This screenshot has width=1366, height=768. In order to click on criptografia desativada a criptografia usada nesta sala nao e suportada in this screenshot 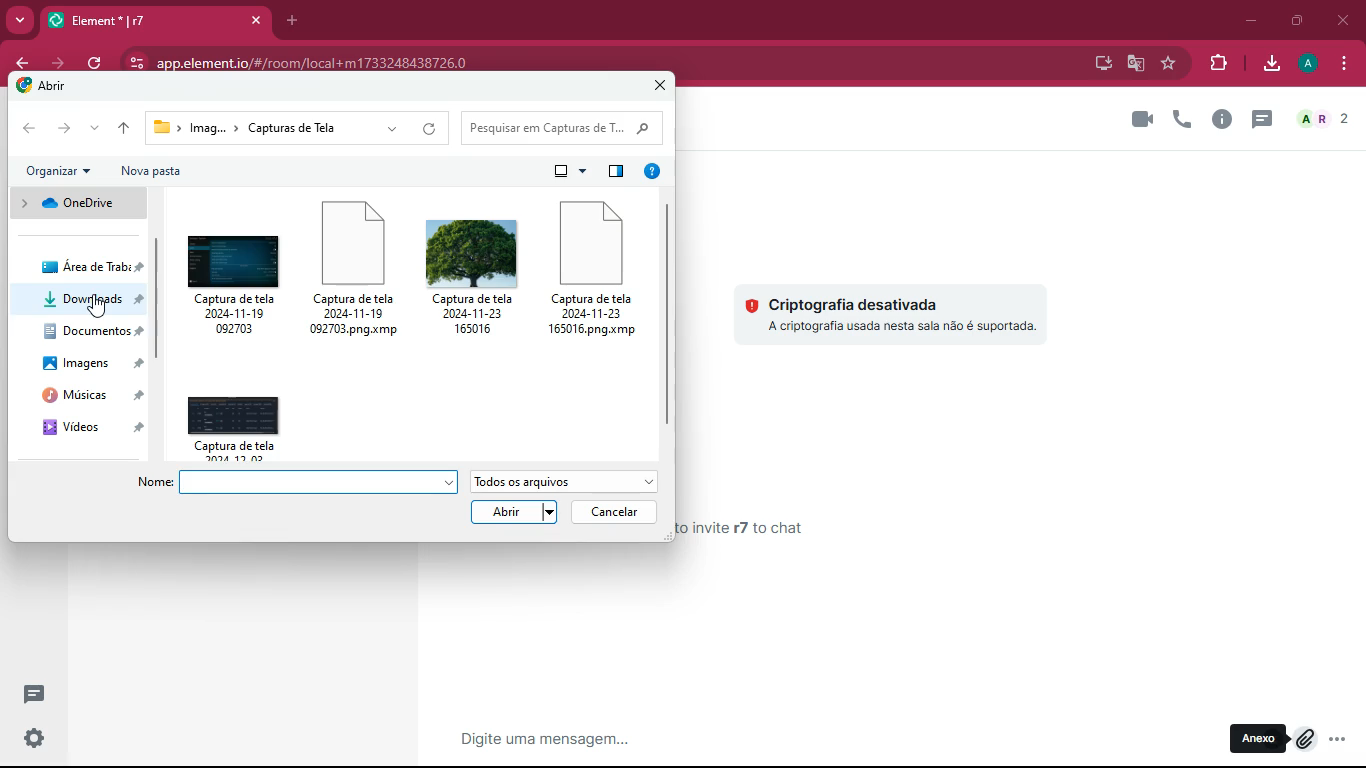, I will do `click(895, 310)`.